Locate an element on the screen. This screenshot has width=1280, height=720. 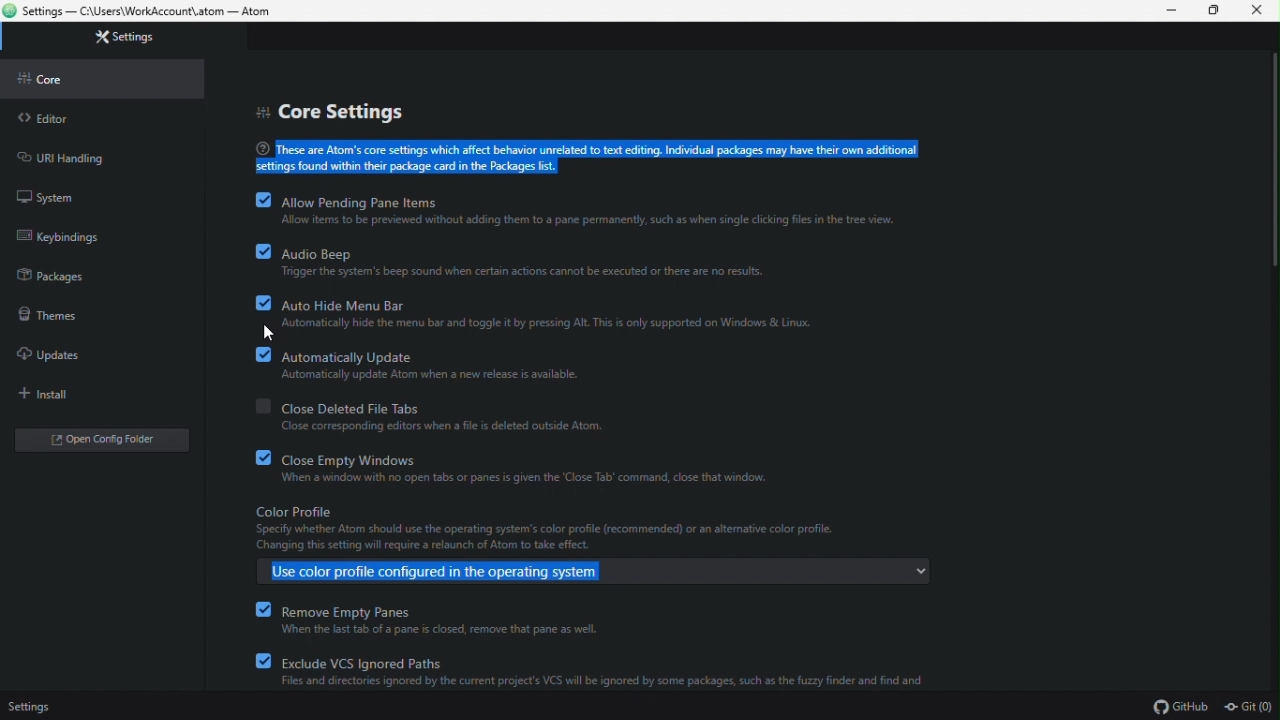
close is located at coordinates (1254, 11).